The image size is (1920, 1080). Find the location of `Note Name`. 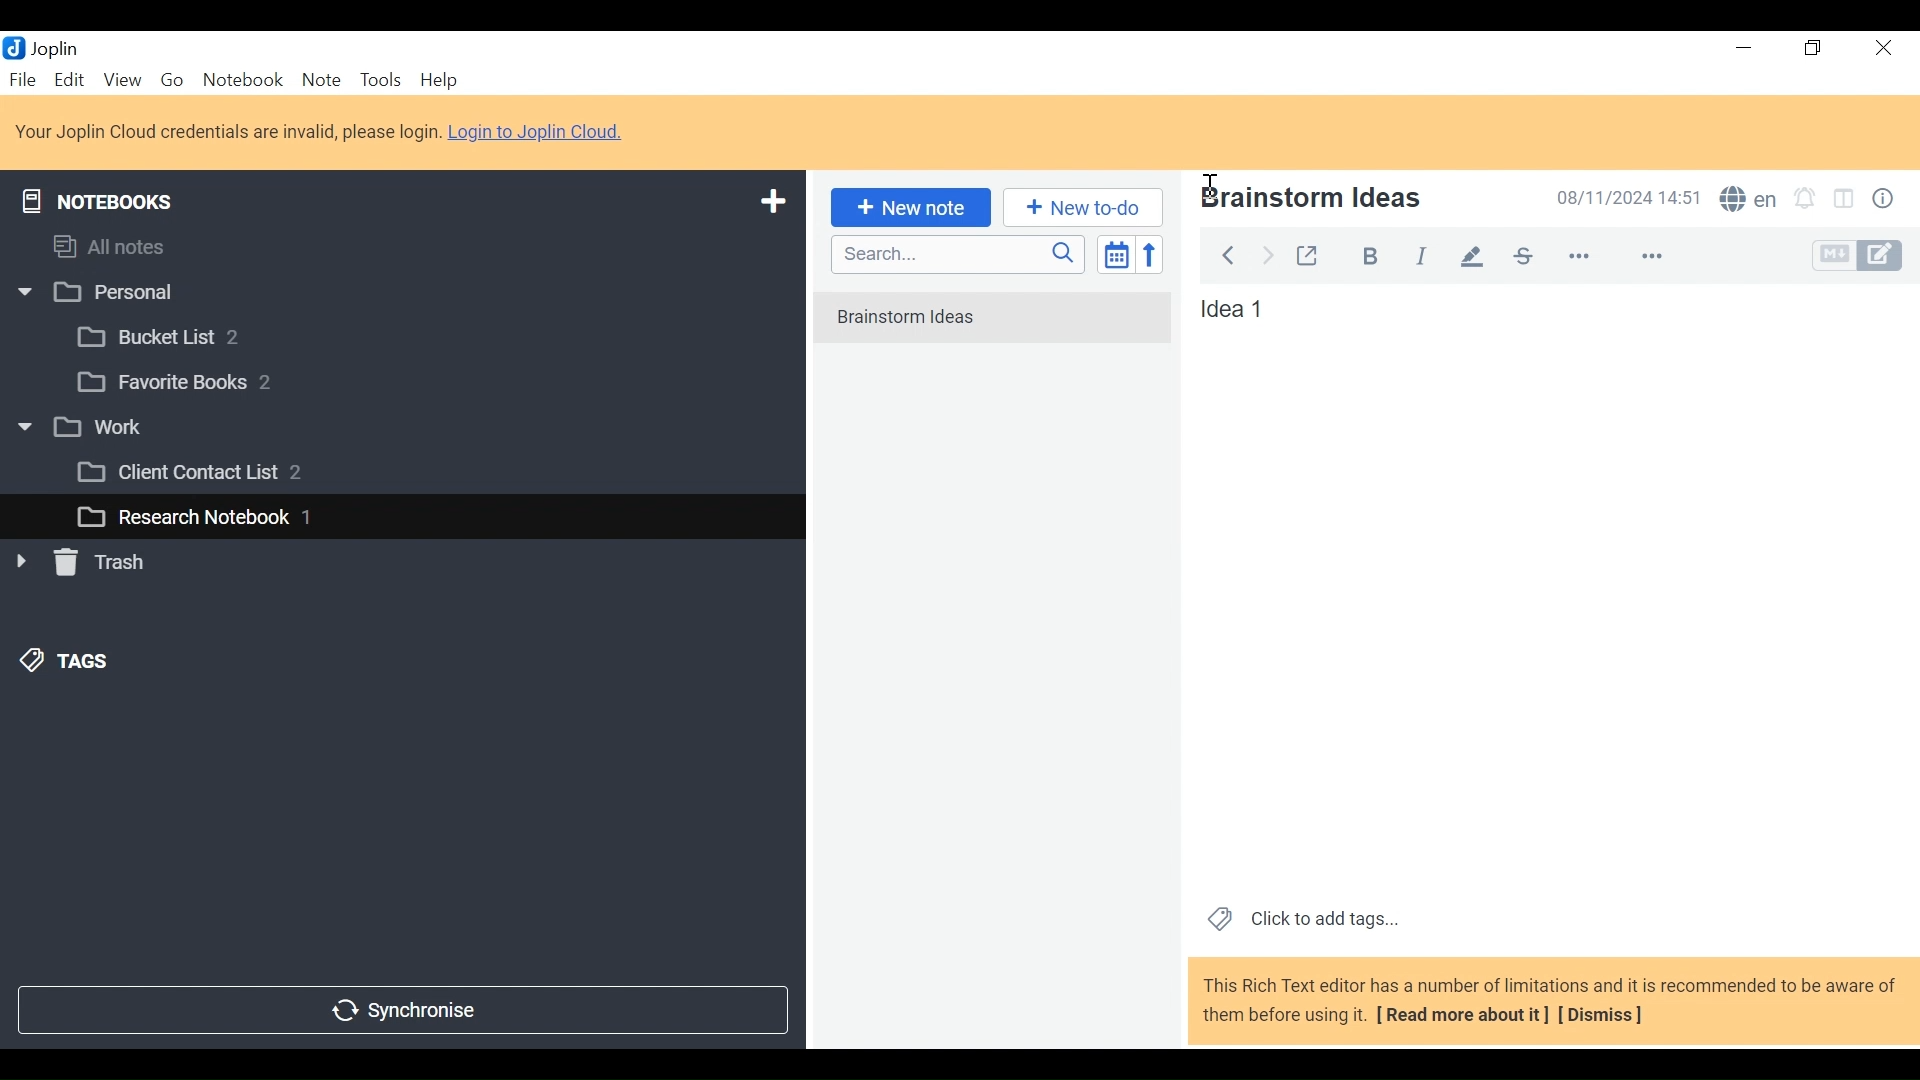

Note Name is located at coordinates (1353, 200).